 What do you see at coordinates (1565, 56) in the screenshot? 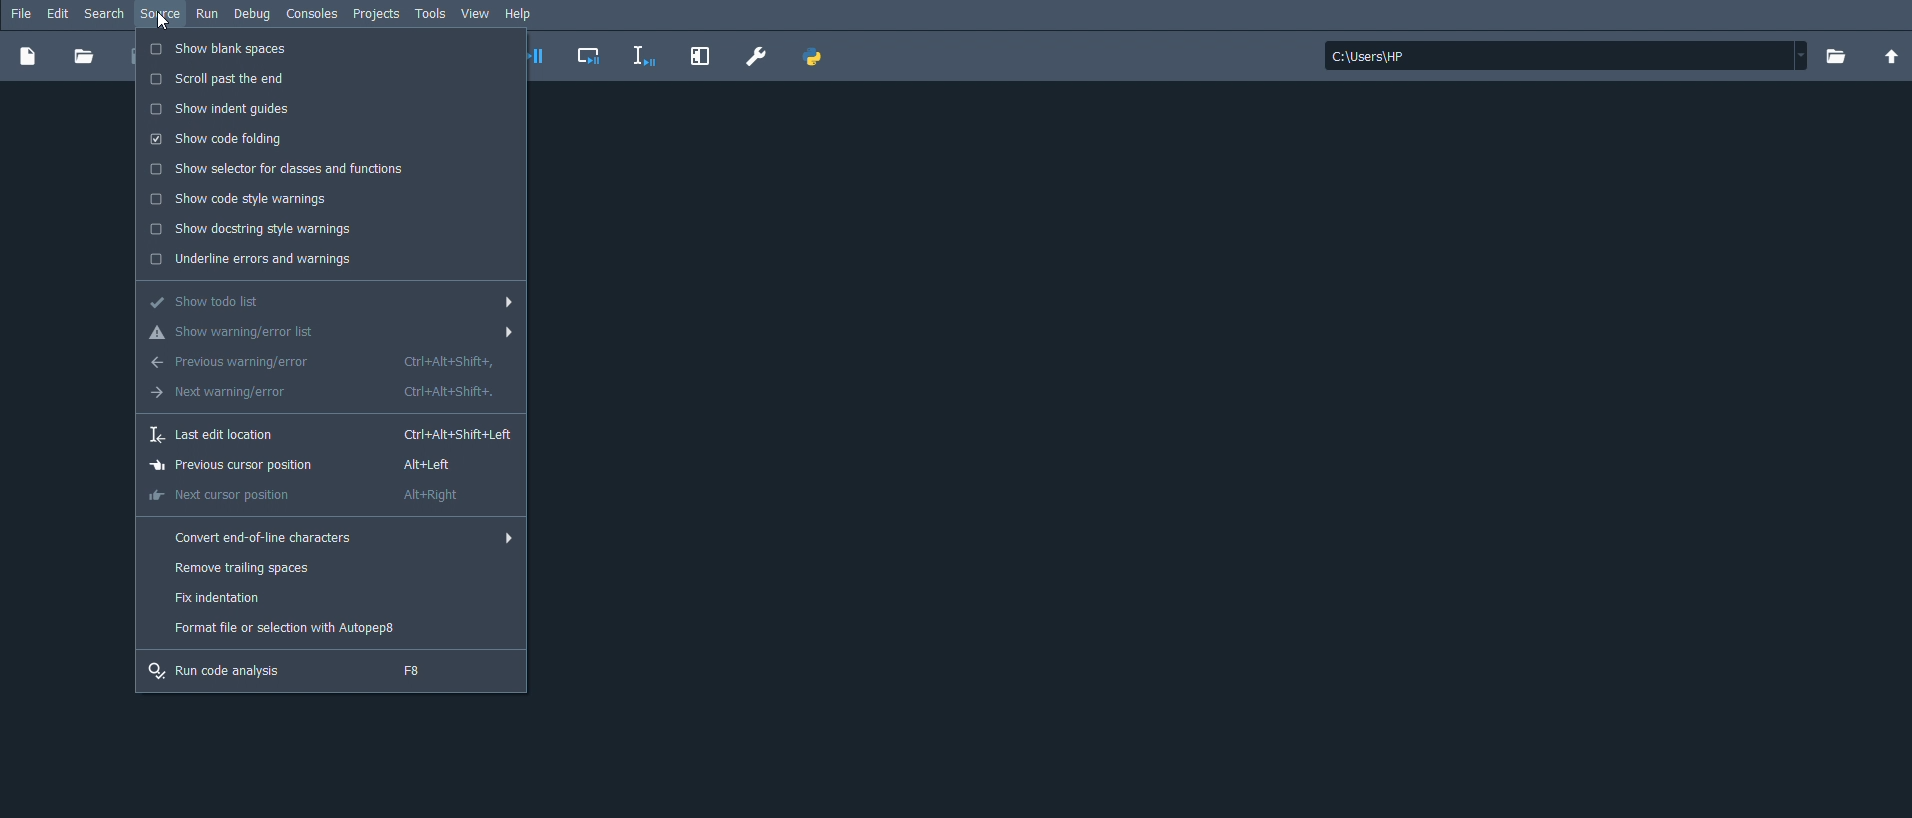
I see `File location` at bounding box center [1565, 56].